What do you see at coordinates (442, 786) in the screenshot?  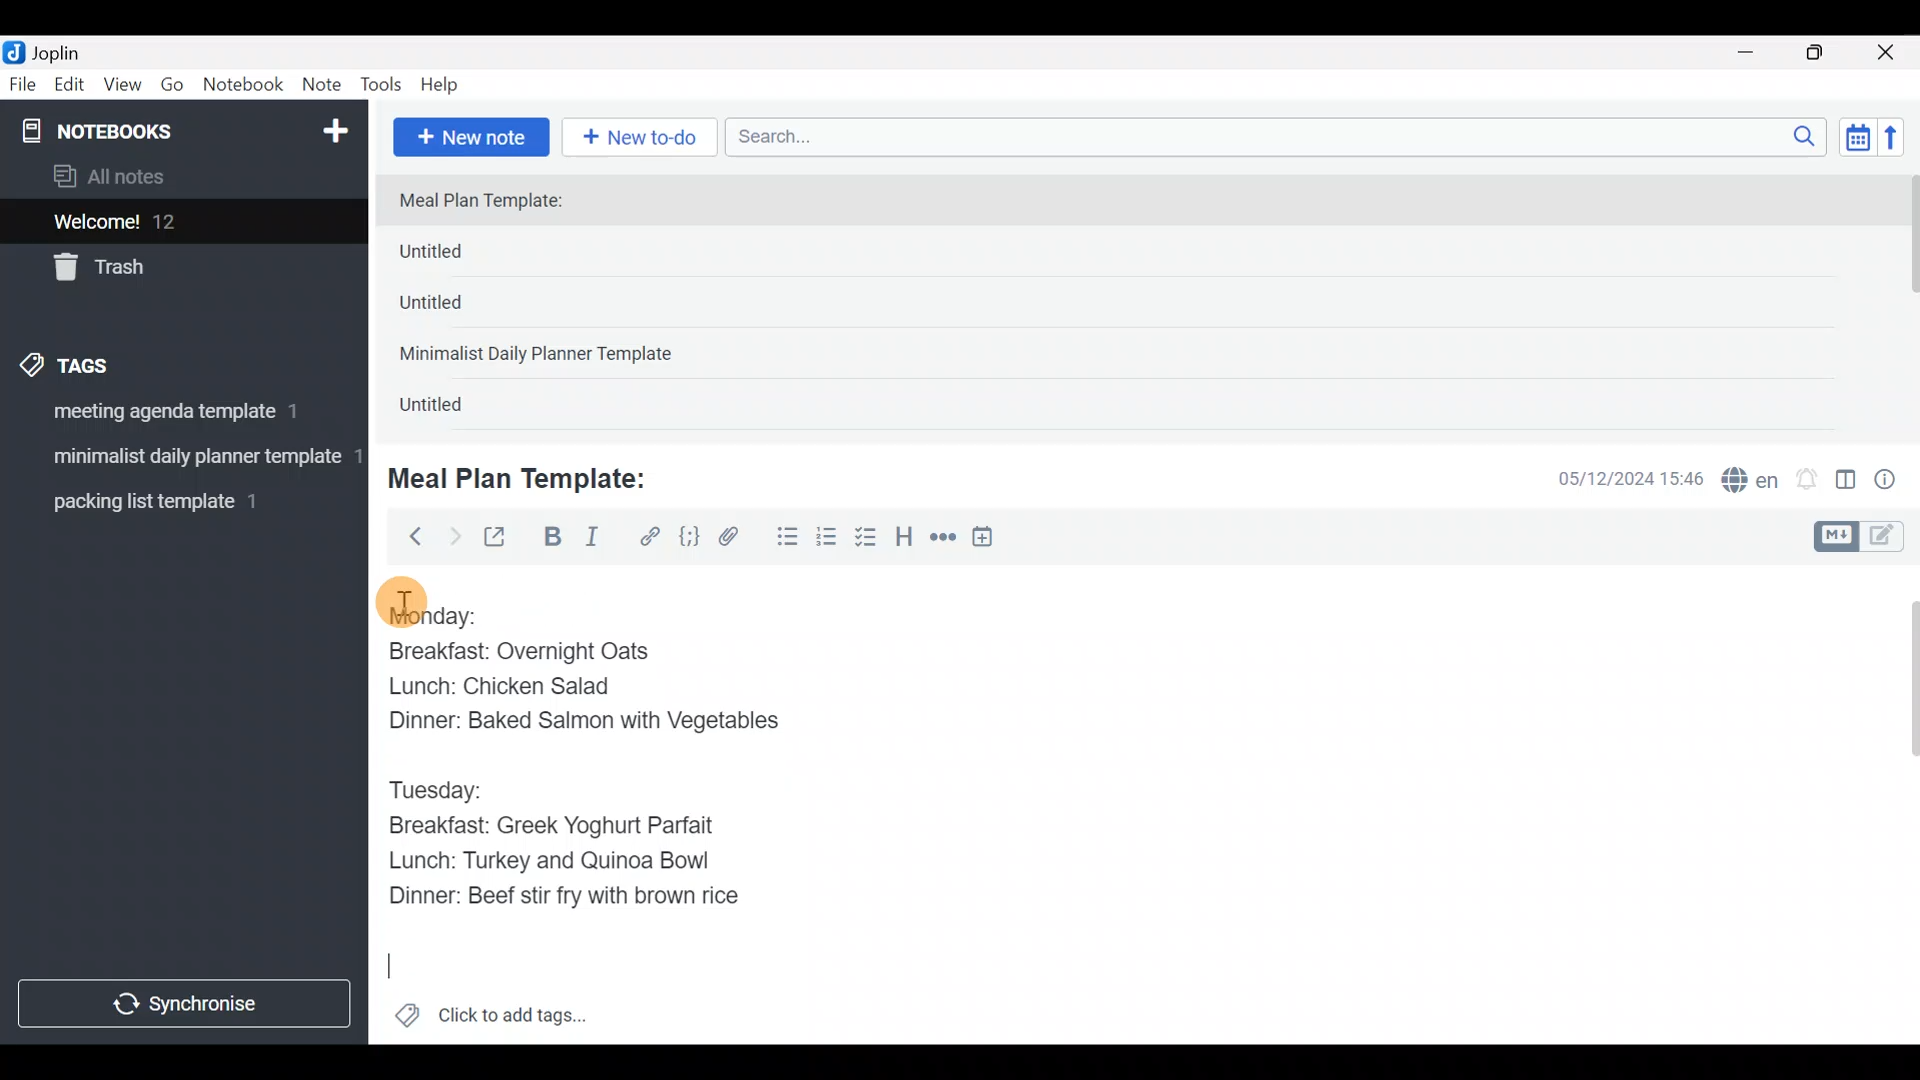 I see `Tuesday:` at bounding box center [442, 786].